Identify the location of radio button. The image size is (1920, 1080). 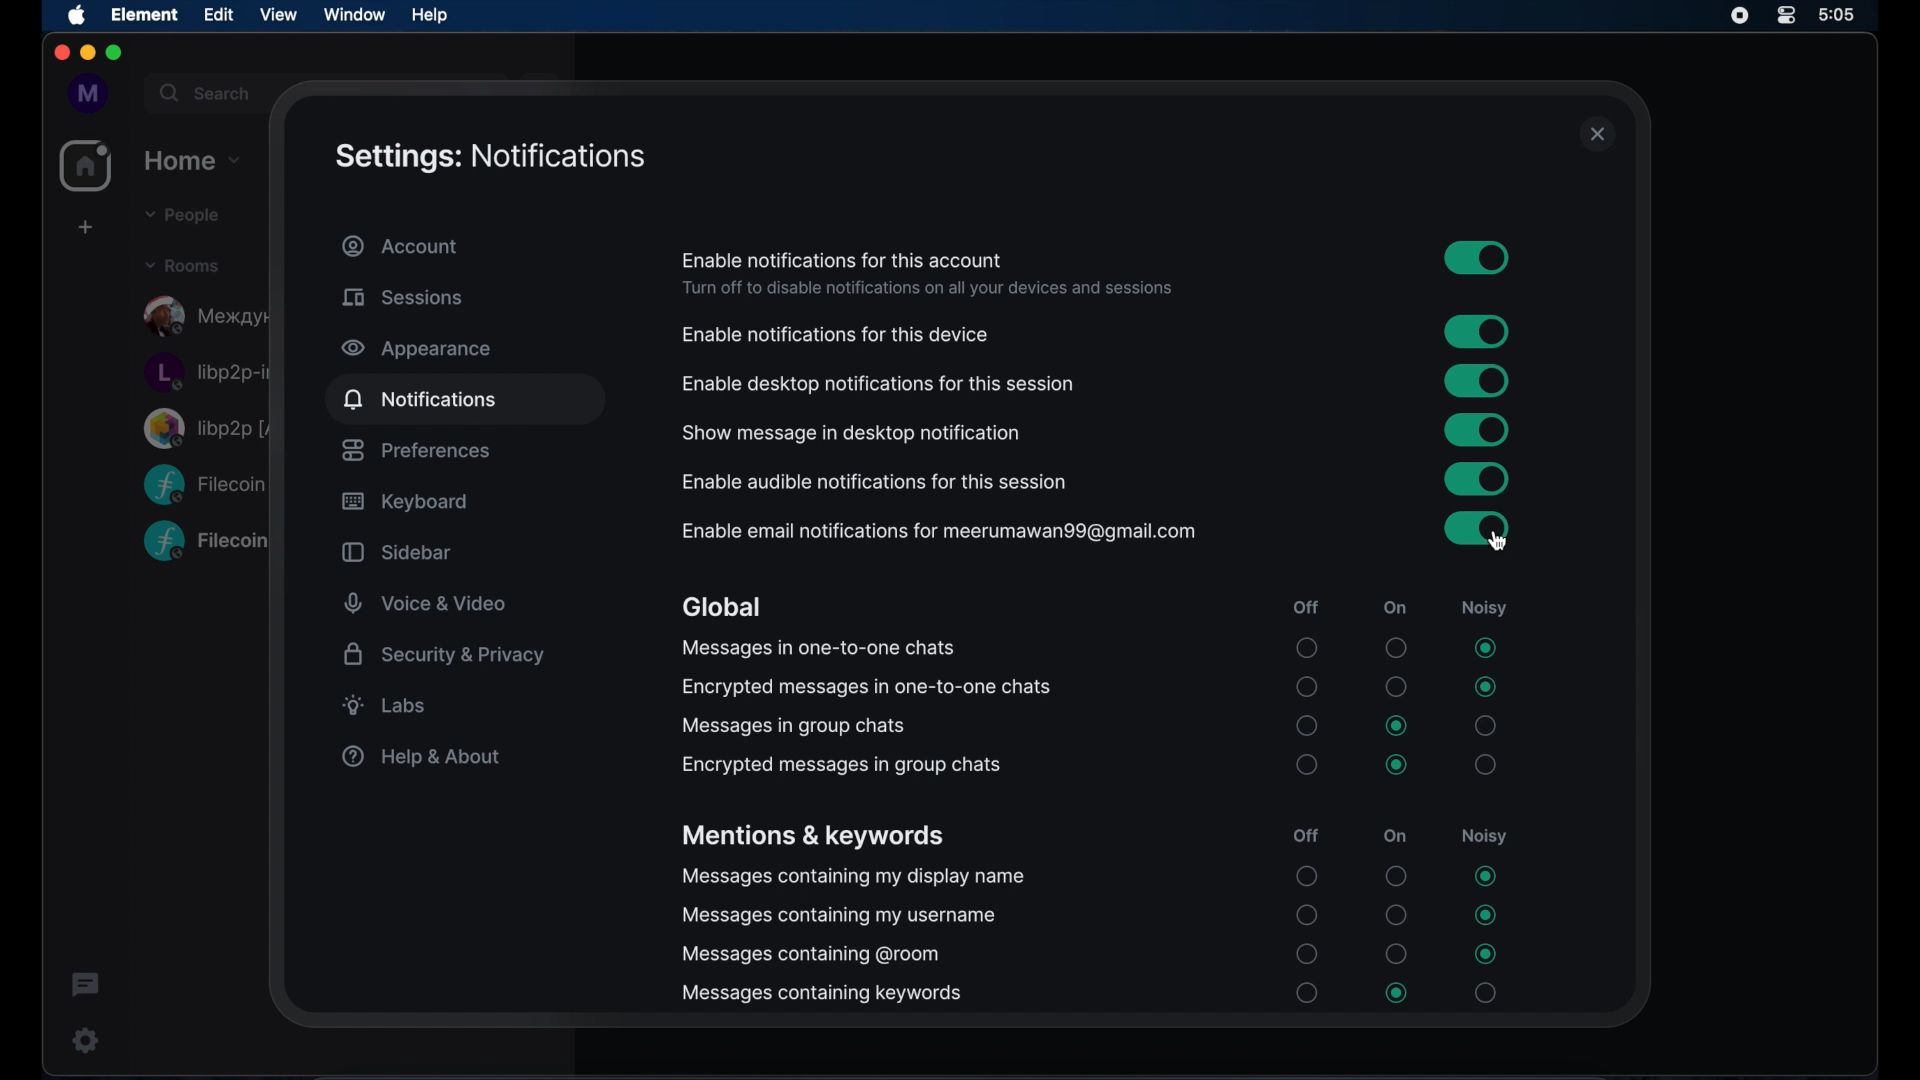
(1307, 915).